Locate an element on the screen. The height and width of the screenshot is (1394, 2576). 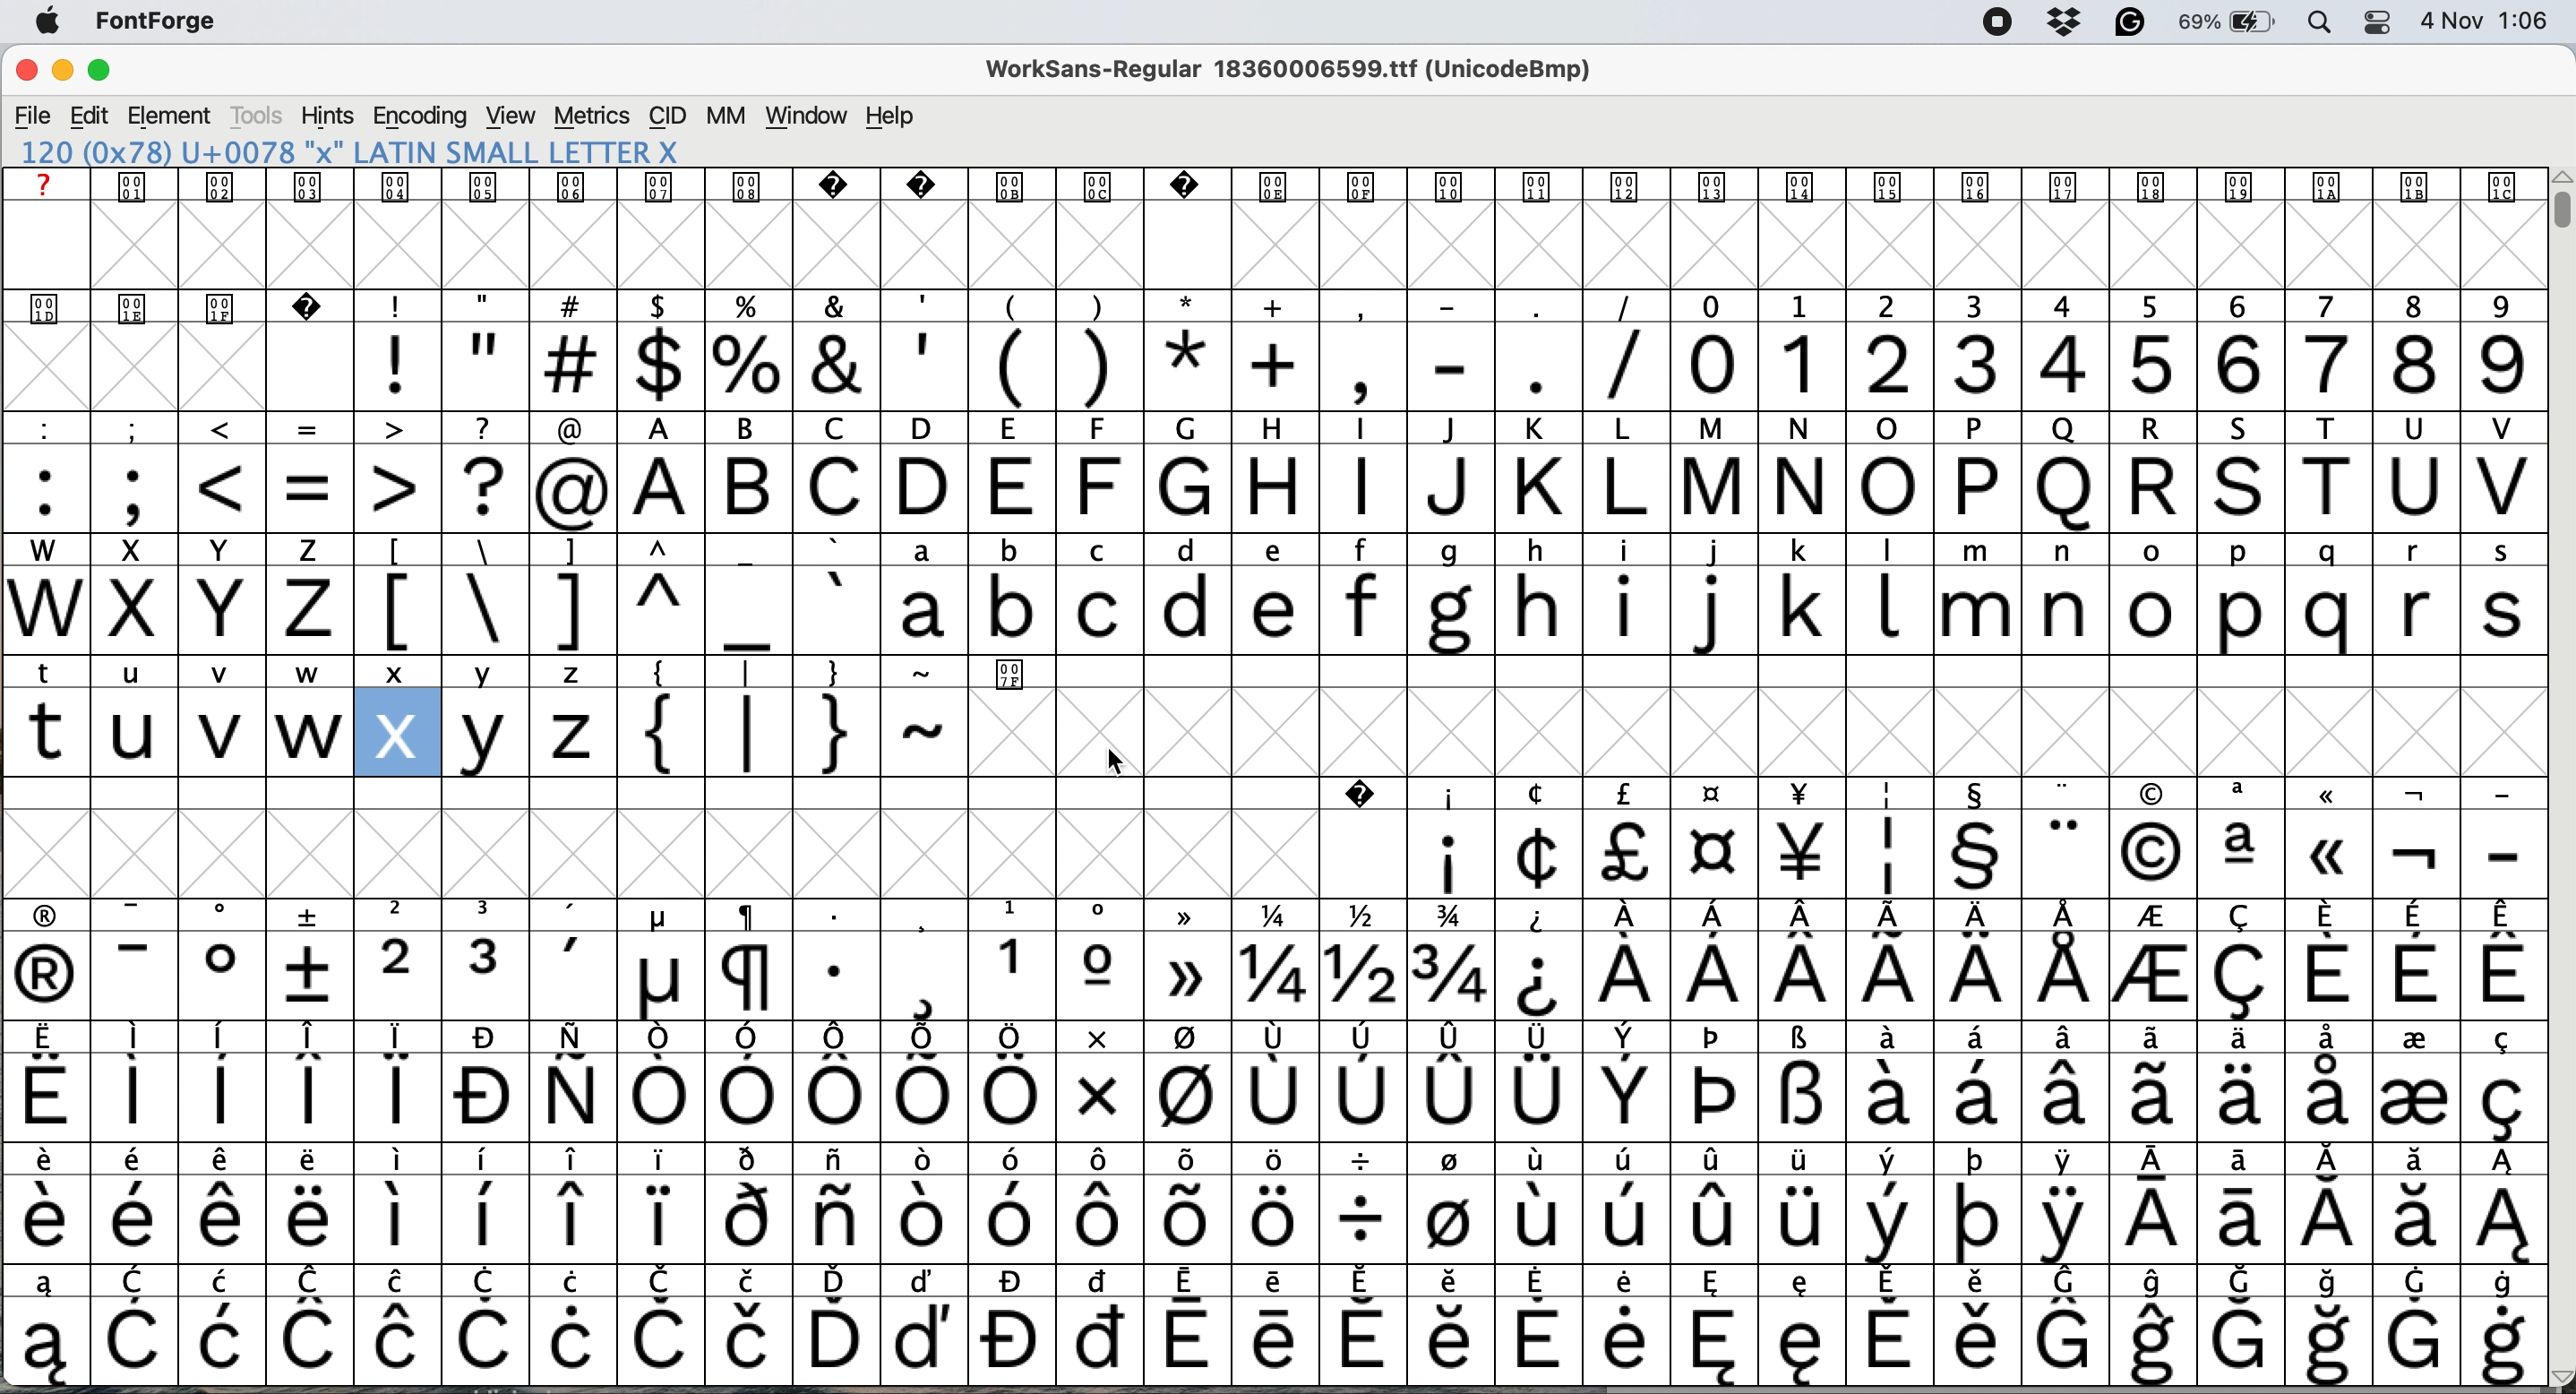
special characters and text is located at coordinates (1267, 427).